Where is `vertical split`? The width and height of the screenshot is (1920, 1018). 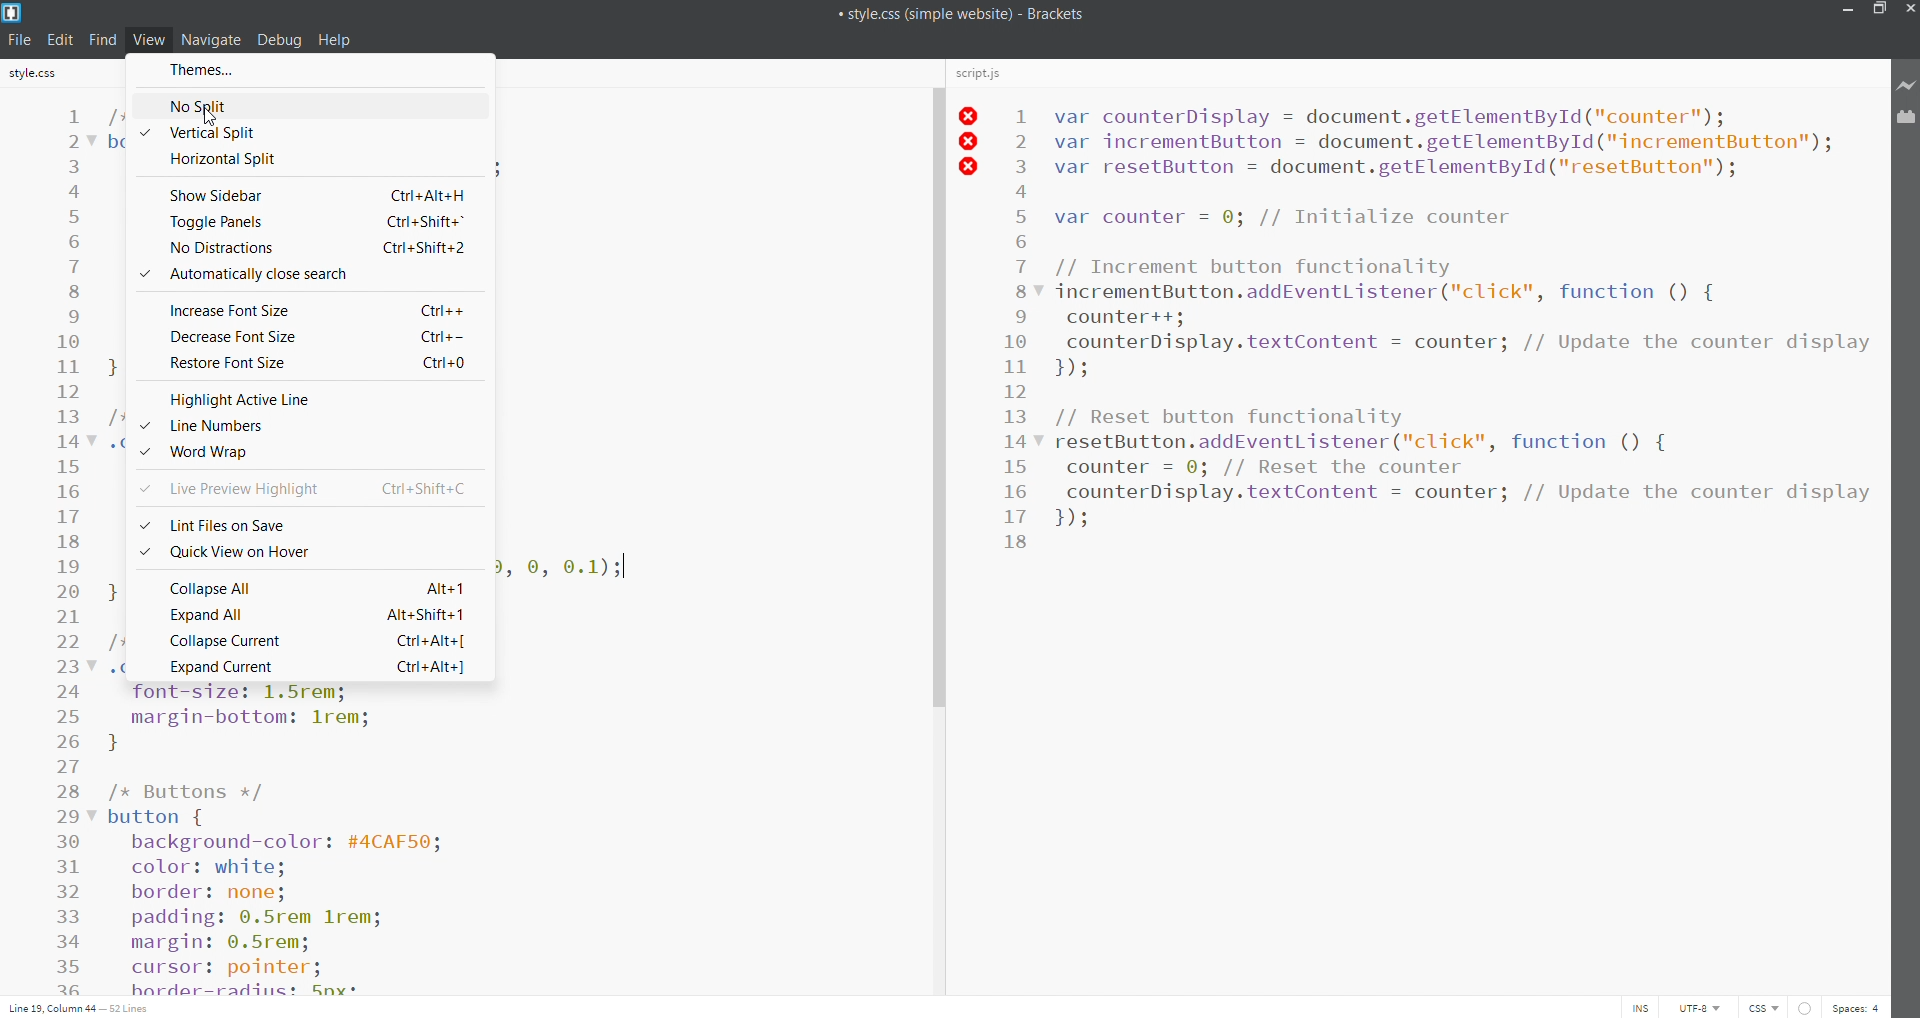 vertical split is located at coordinates (310, 133).